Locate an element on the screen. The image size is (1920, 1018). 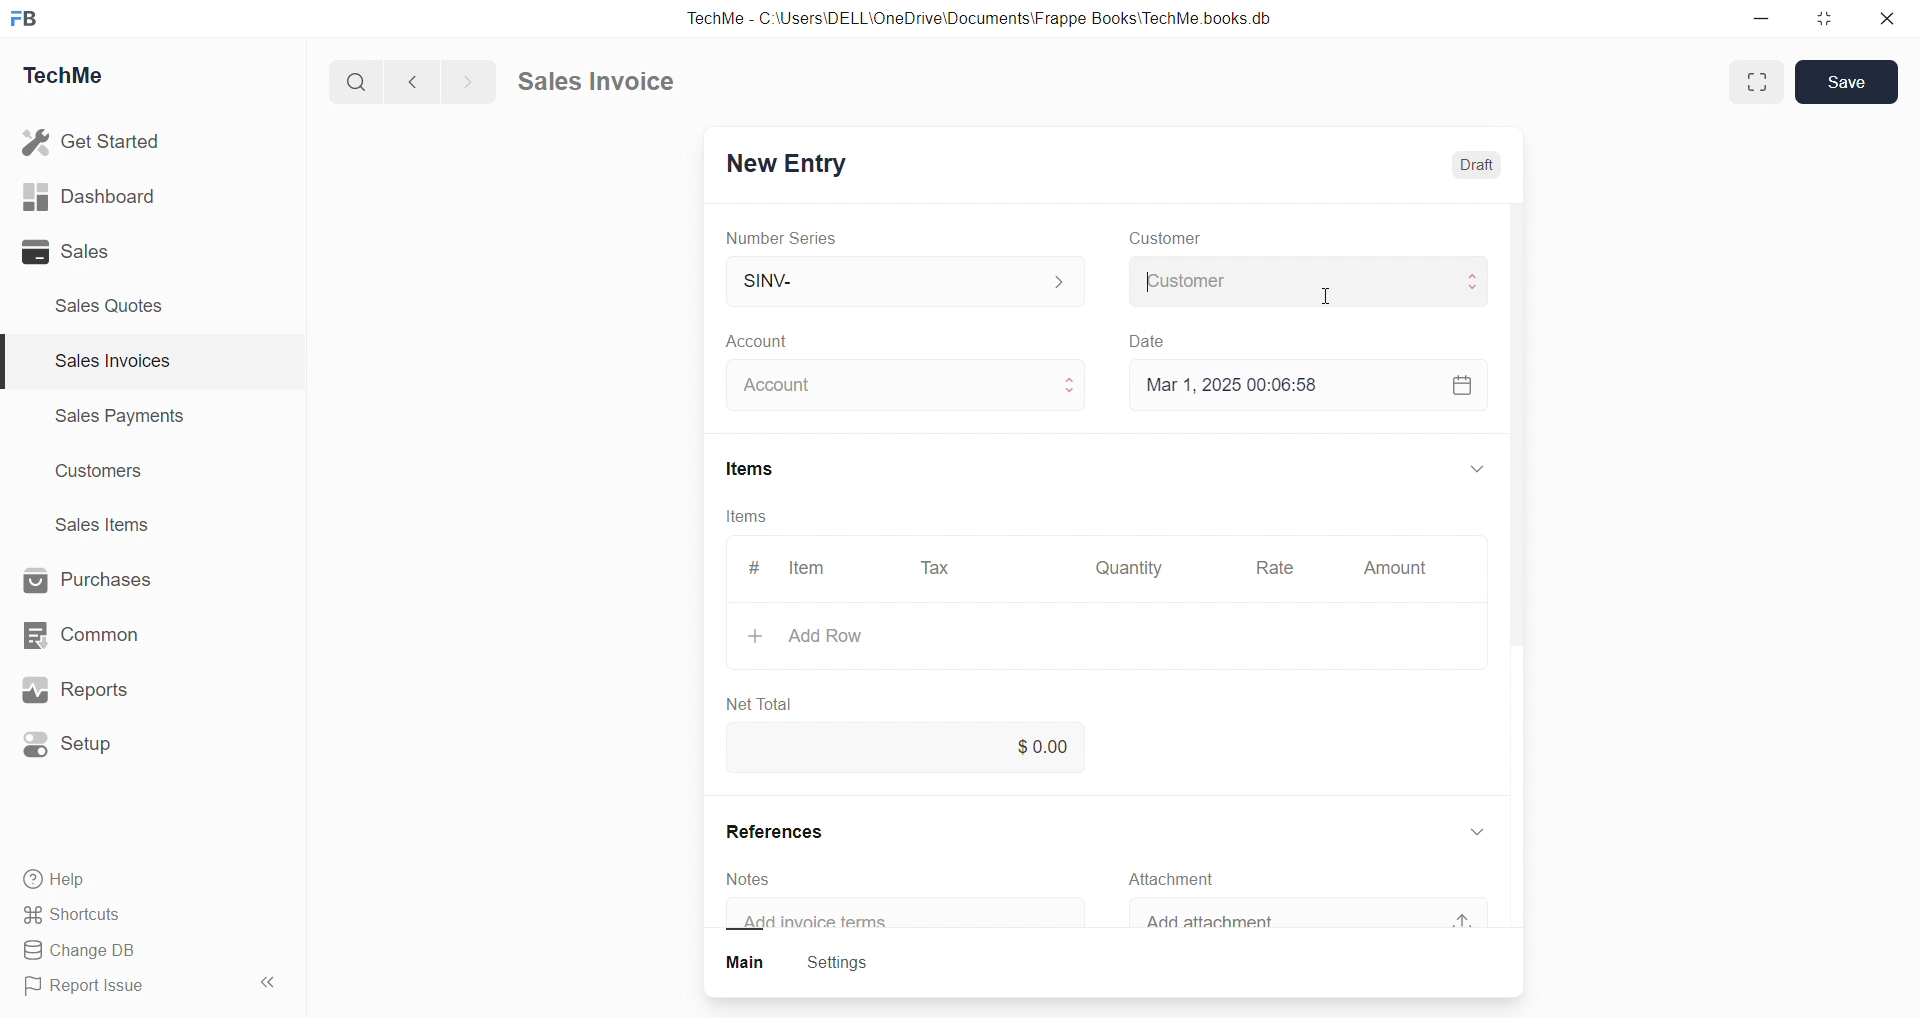
EB Common is located at coordinates (101, 634).